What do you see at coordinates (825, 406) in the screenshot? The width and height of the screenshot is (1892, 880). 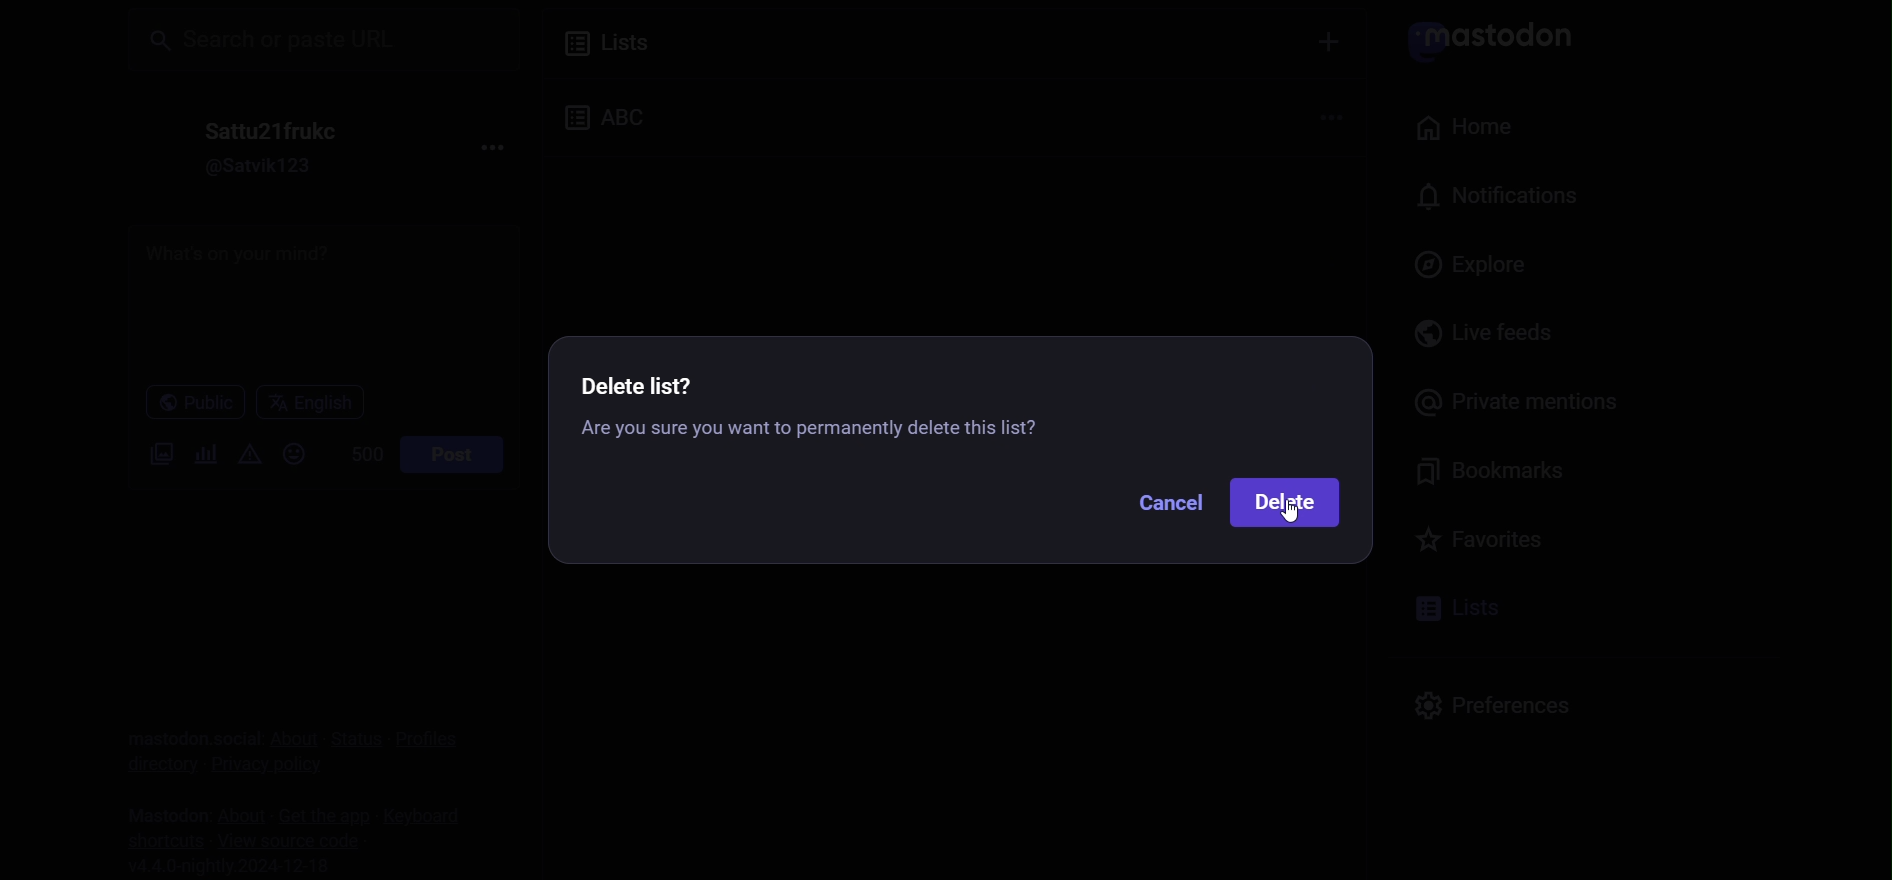 I see `Delete list instruction` at bounding box center [825, 406].